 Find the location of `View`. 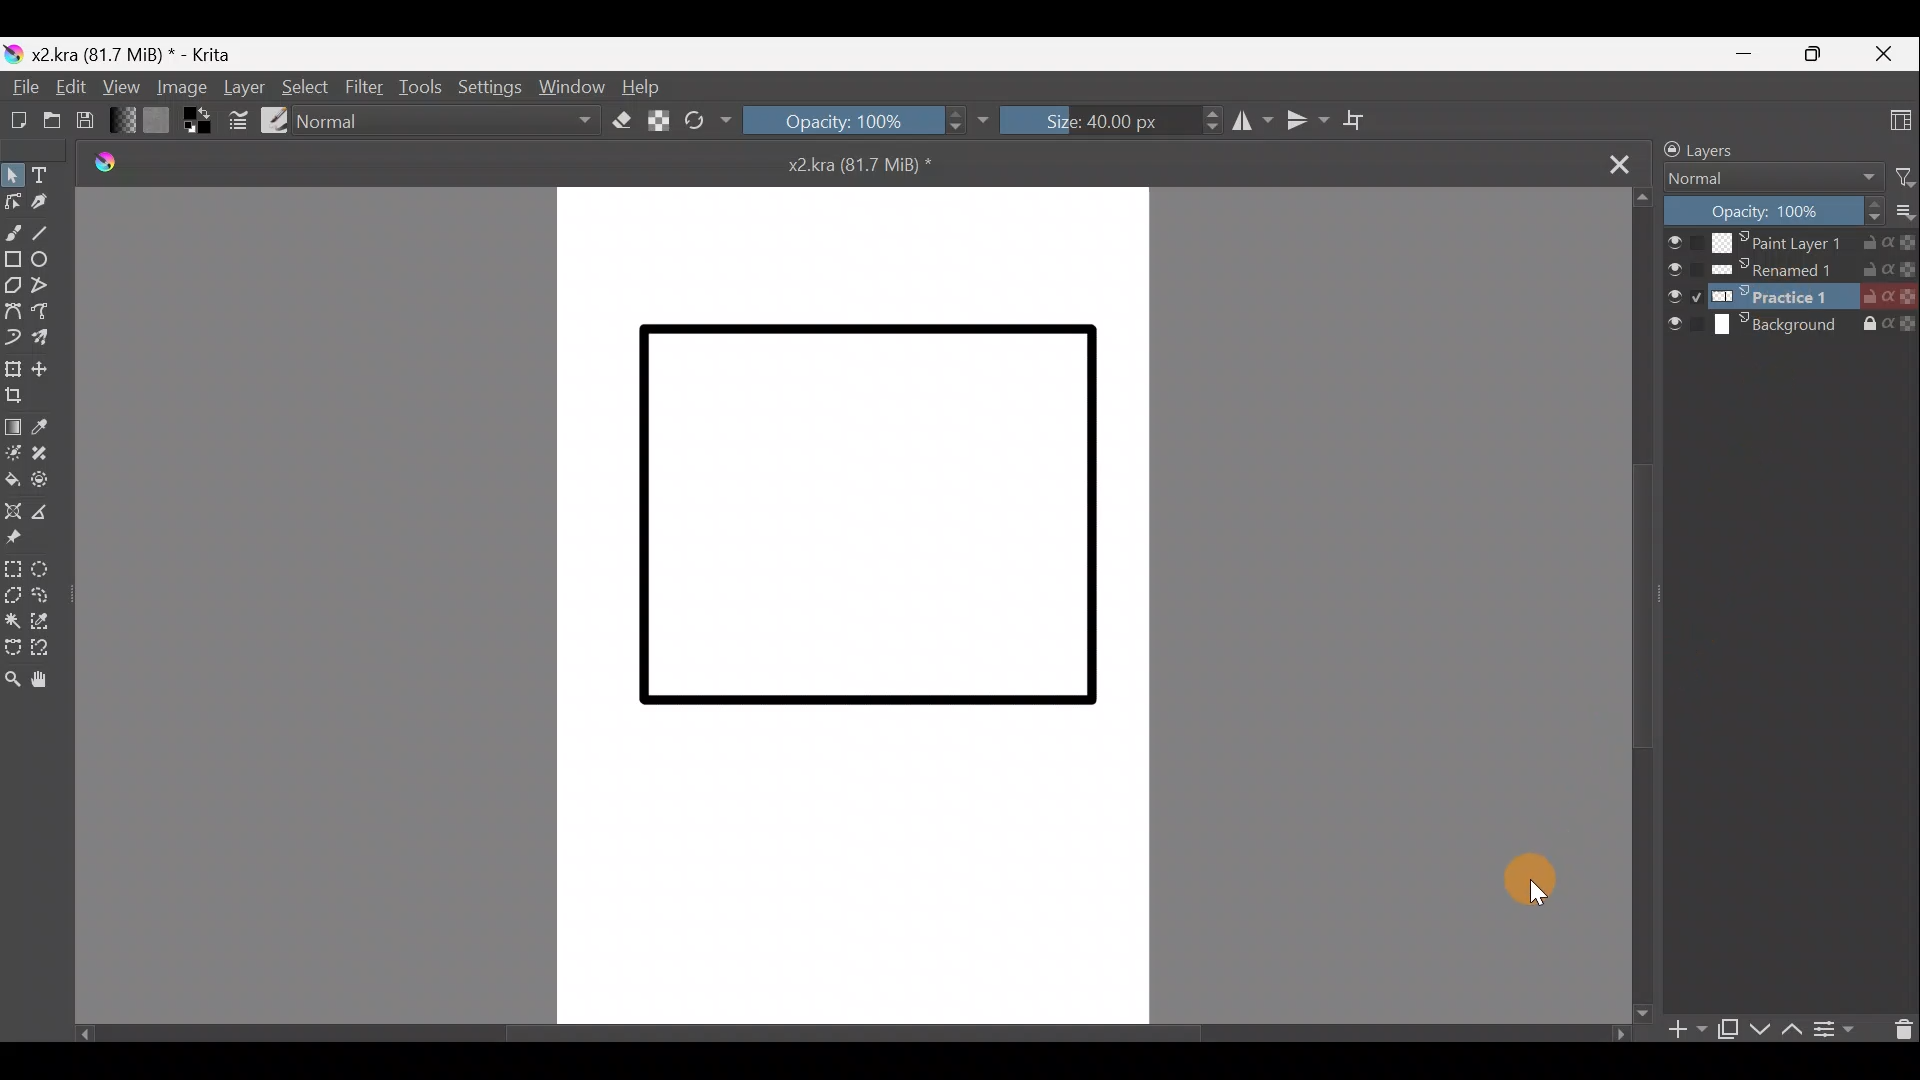

View is located at coordinates (117, 84).